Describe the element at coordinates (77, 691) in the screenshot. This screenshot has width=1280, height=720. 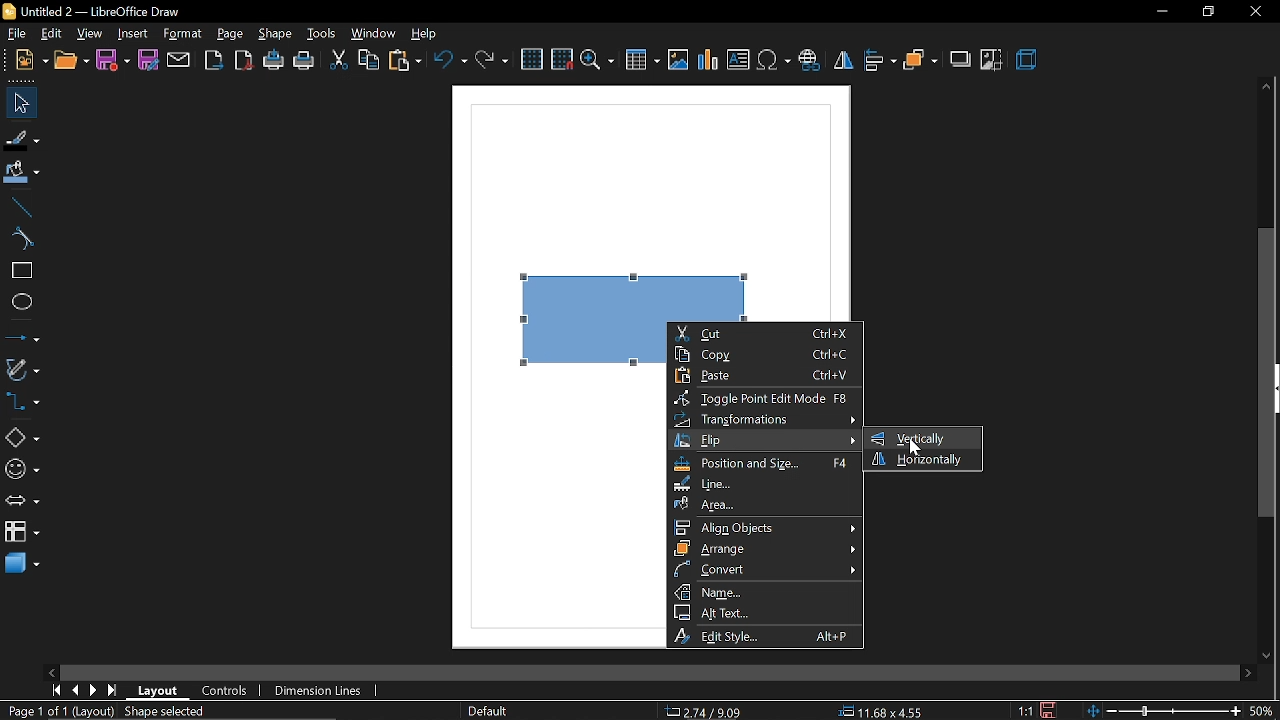
I see `previous page` at that location.